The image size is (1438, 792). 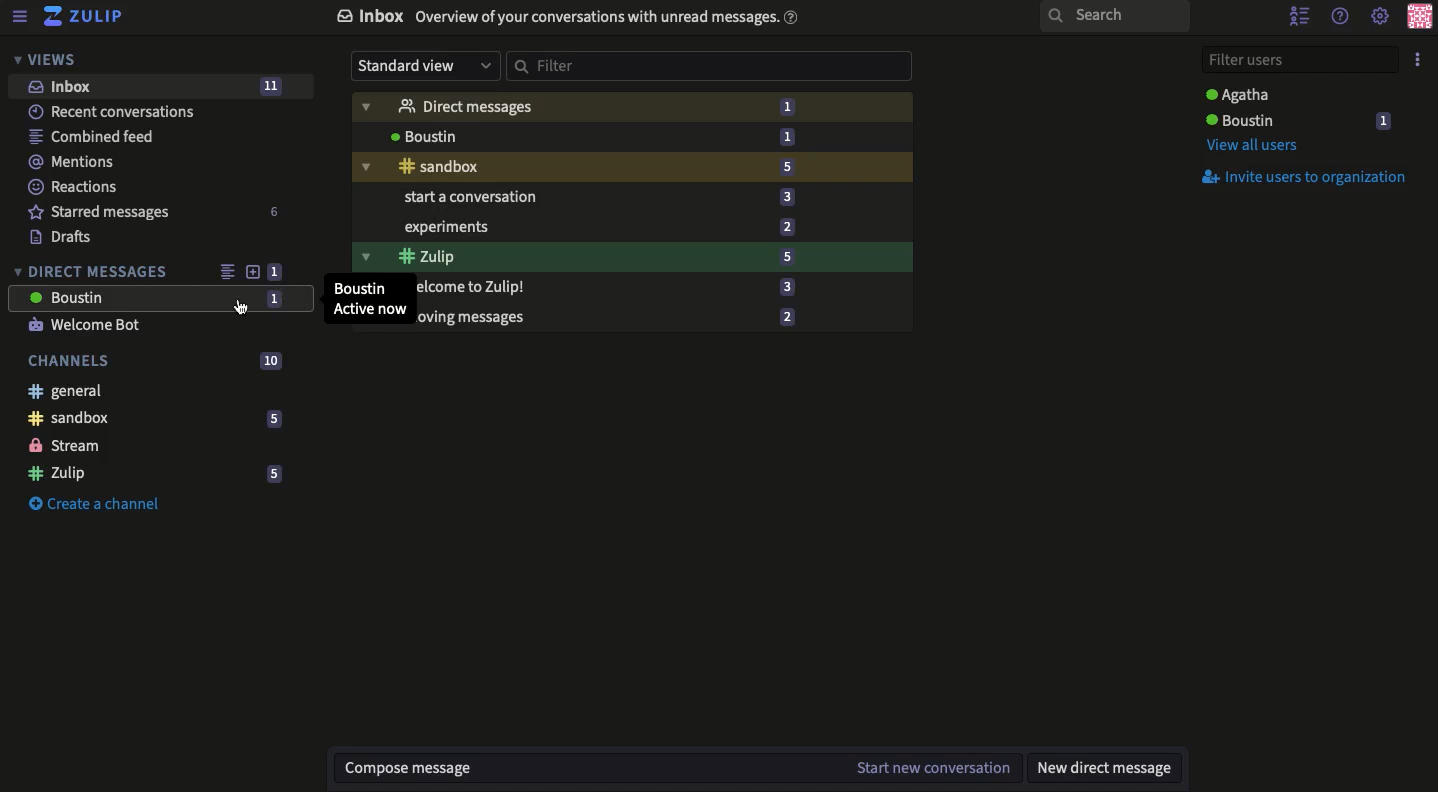 What do you see at coordinates (636, 255) in the screenshot?
I see `Zulip` at bounding box center [636, 255].